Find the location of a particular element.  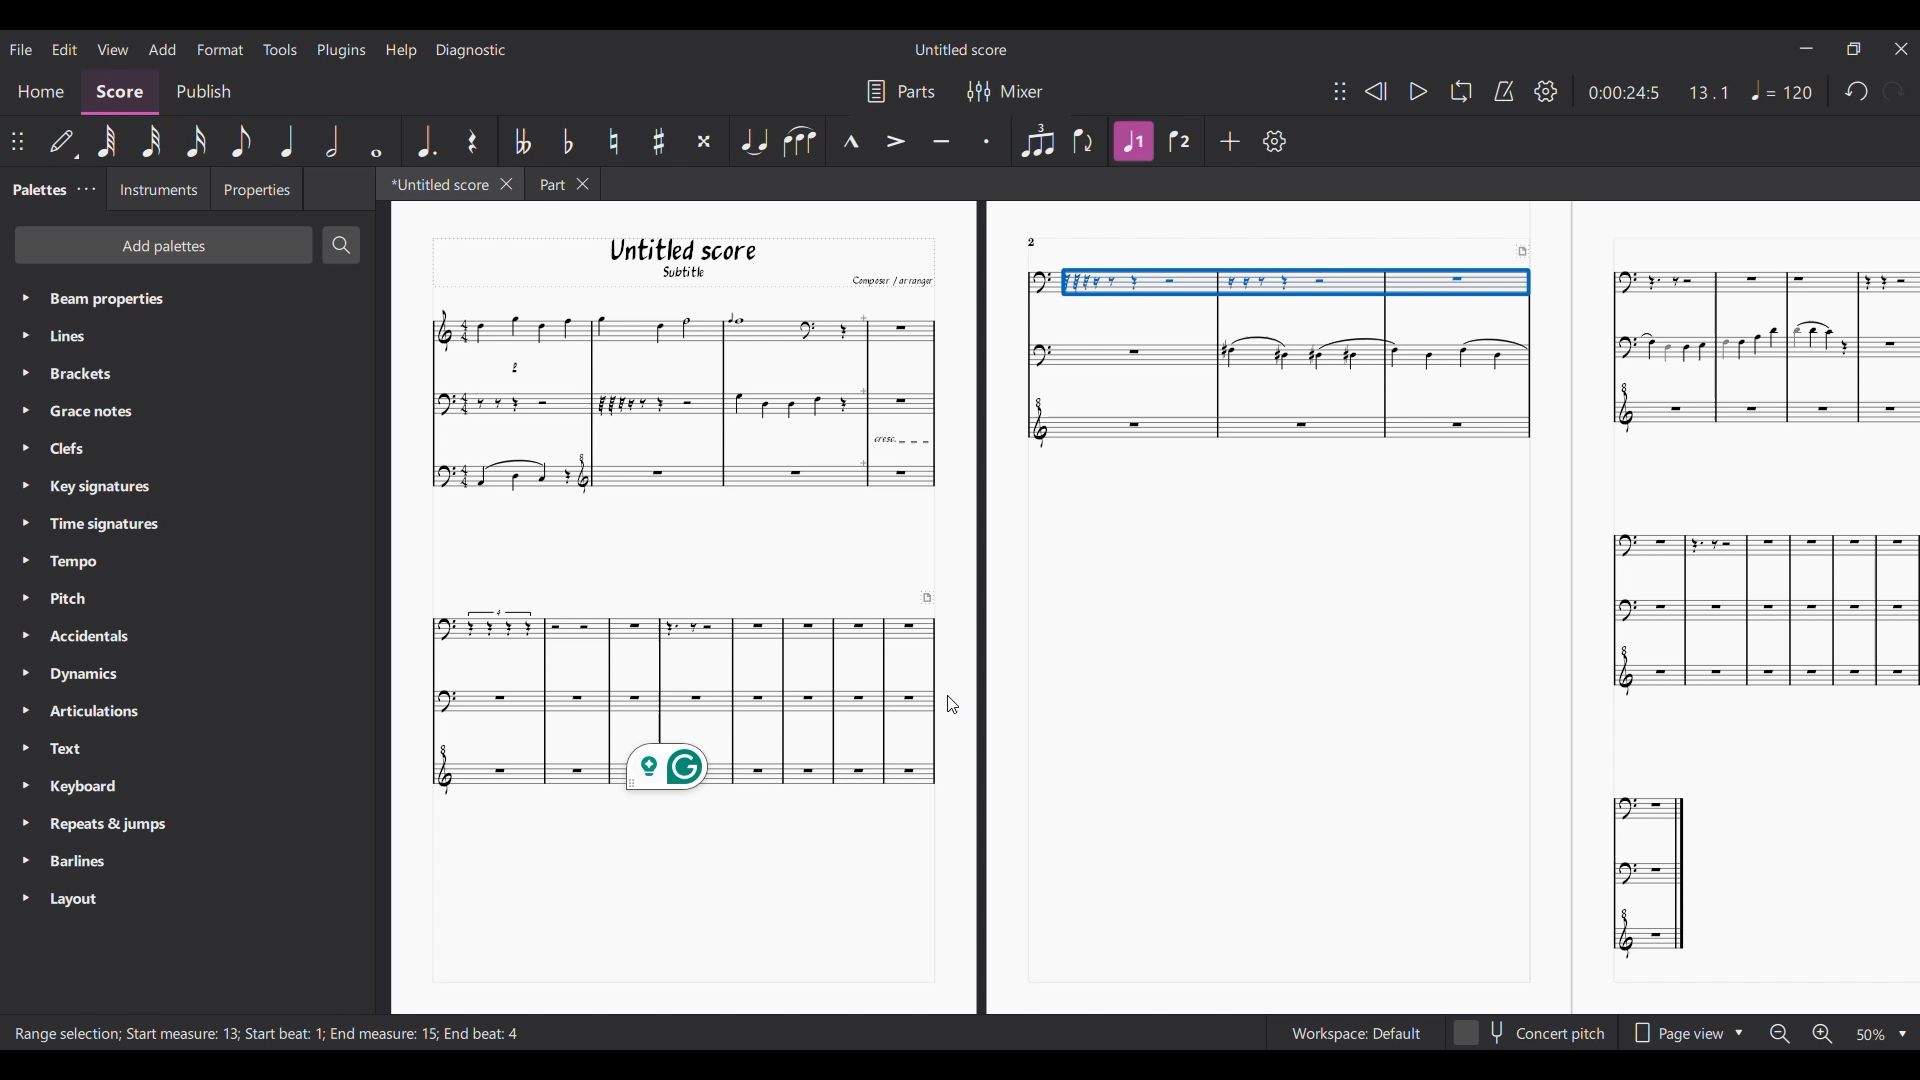

Rewind is located at coordinates (1374, 91).